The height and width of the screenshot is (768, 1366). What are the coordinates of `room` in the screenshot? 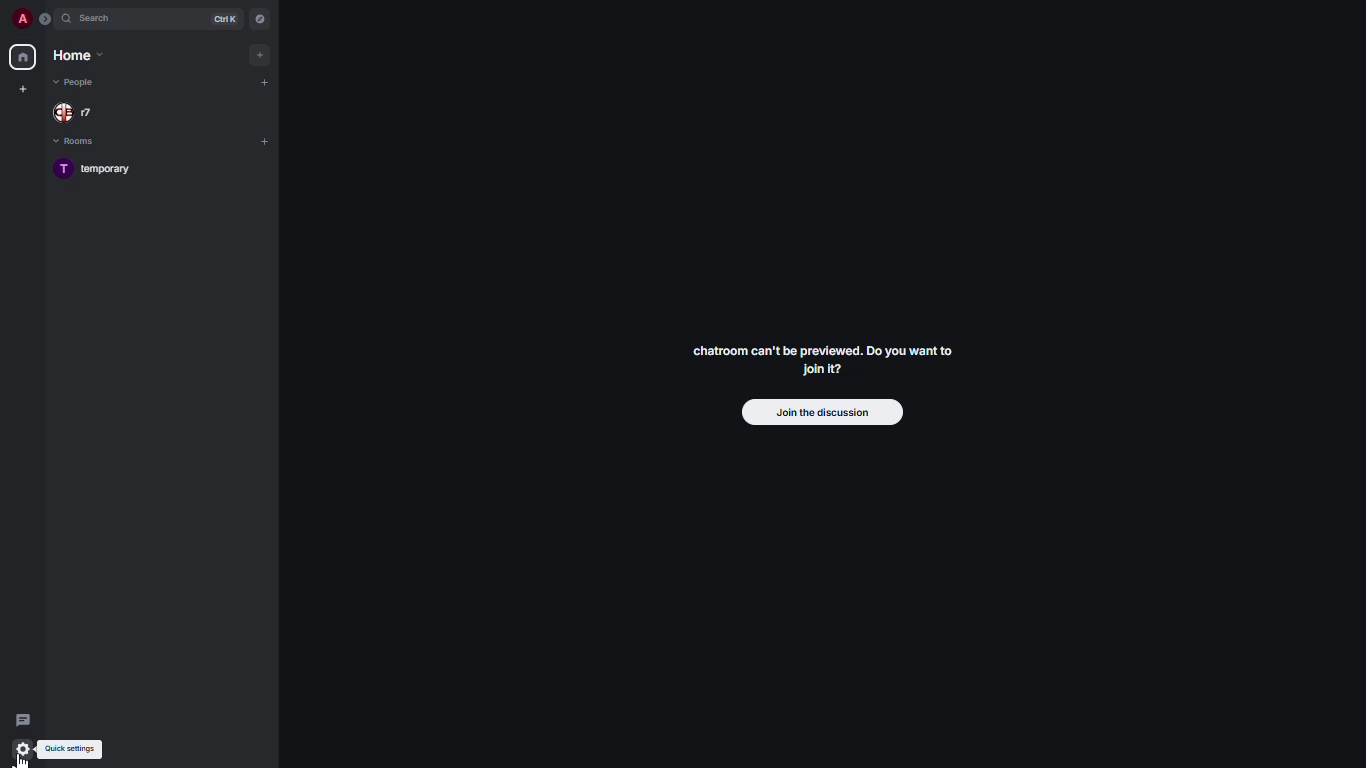 It's located at (102, 172).